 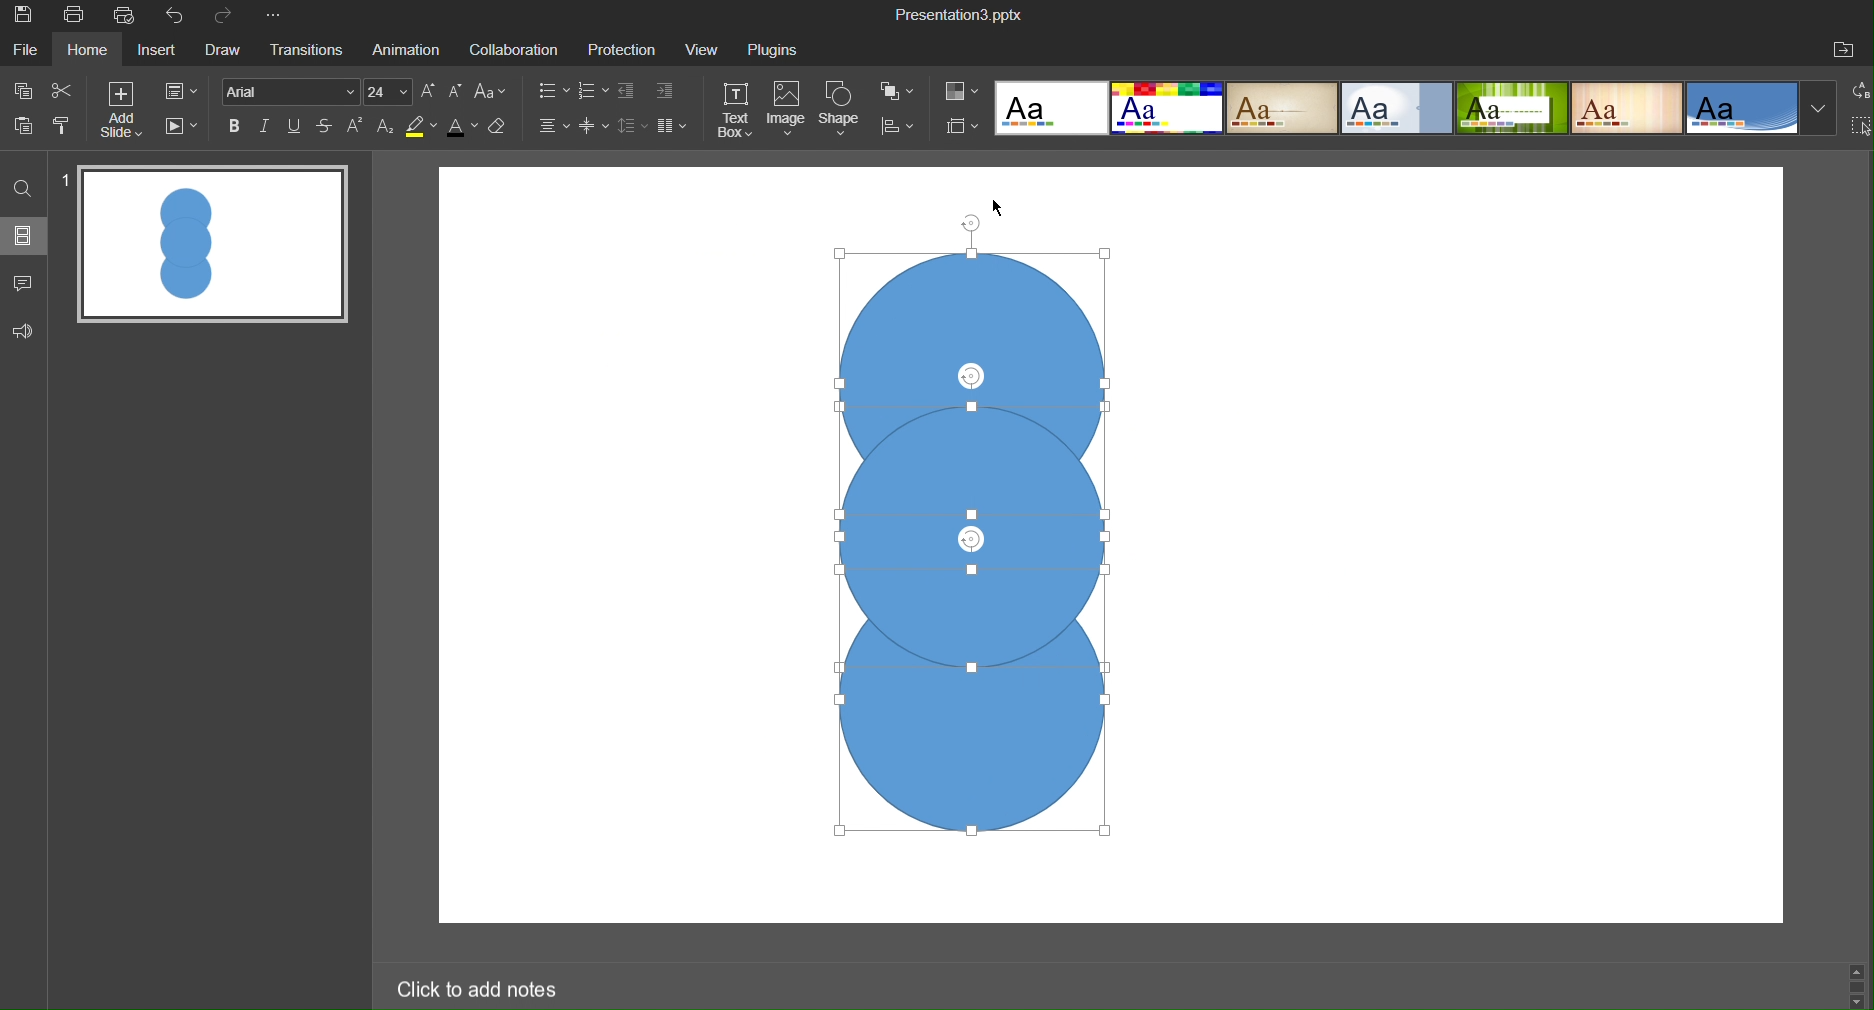 I want to click on Plugins, so click(x=781, y=49).